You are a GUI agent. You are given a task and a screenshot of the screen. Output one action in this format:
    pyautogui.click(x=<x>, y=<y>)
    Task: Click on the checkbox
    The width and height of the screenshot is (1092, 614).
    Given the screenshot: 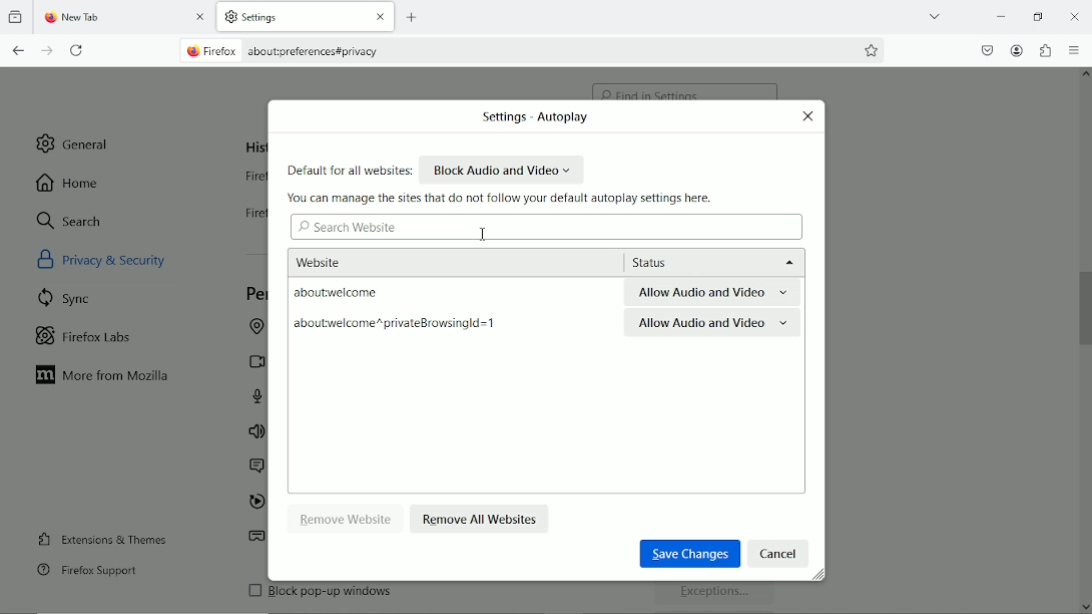 What is the action you would take?
    pyautogui.click(x=253, y=590)
    